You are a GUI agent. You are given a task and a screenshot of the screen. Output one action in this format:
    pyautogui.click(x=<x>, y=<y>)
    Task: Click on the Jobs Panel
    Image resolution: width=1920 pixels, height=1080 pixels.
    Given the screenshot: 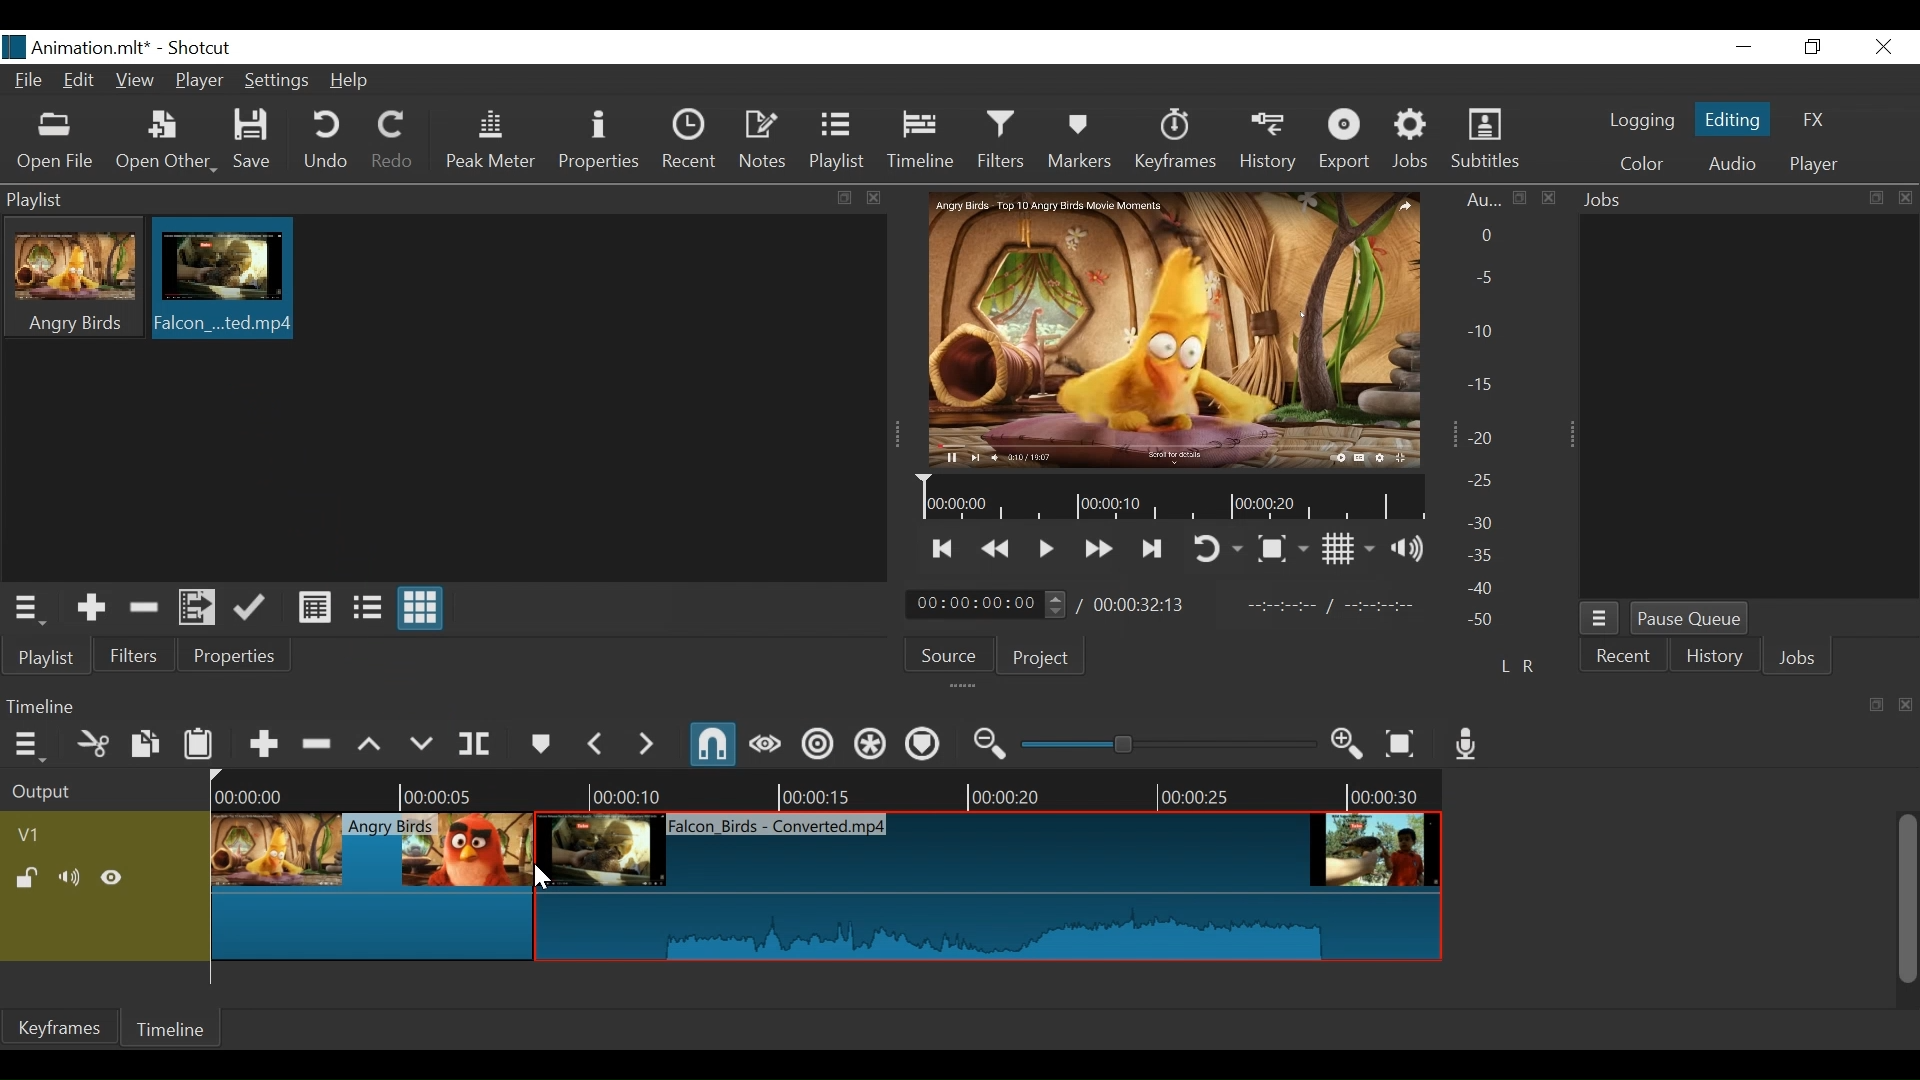 What is the action you would take?
    pyautogui.click(x=1748, y=201)
    